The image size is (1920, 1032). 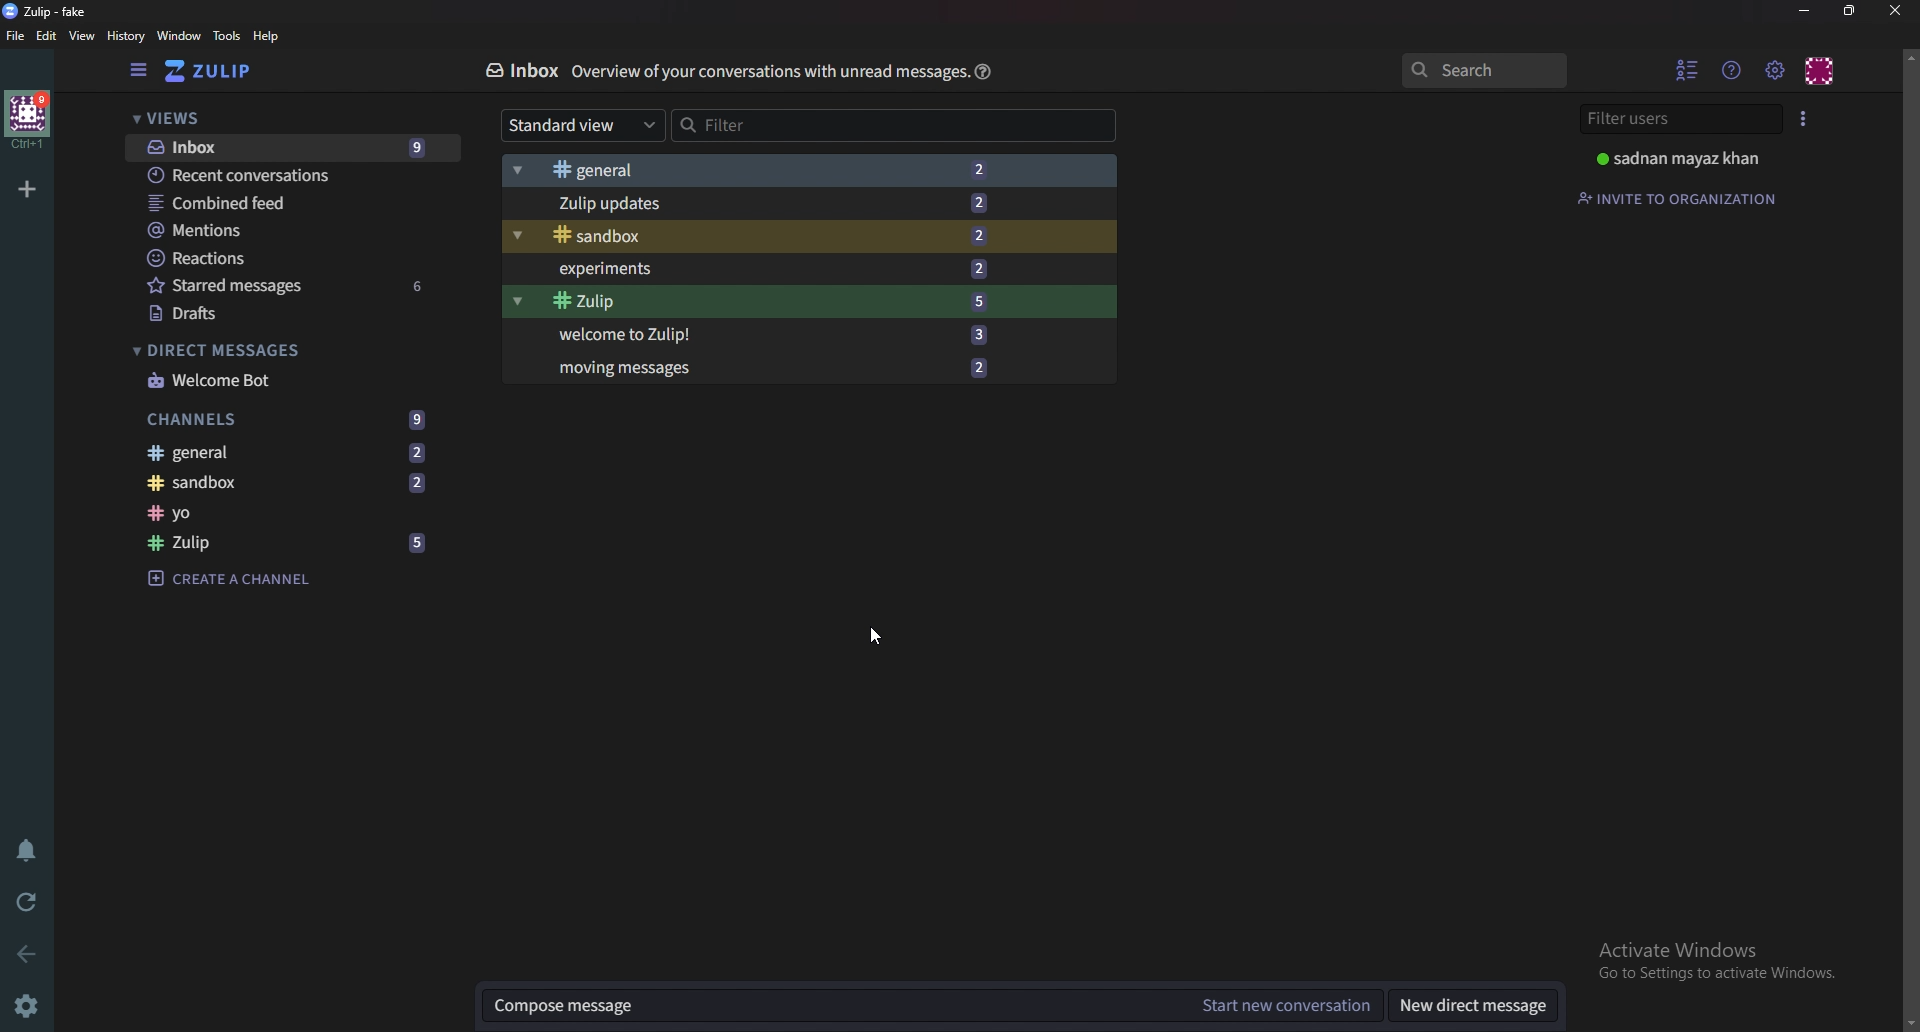 What do you see at coordinates (276, 174) in the screenshot?
I see `Recent conversations` at bounding box center [276, 174].